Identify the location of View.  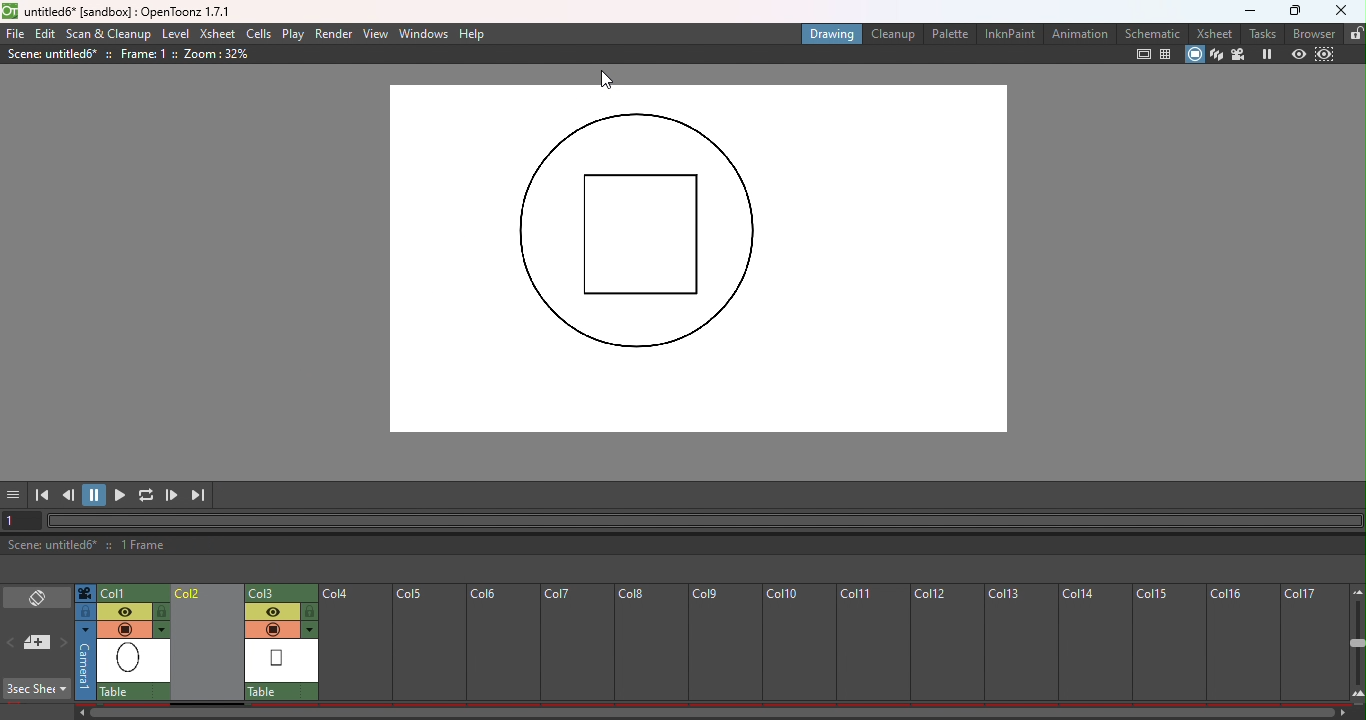
(376, 33).